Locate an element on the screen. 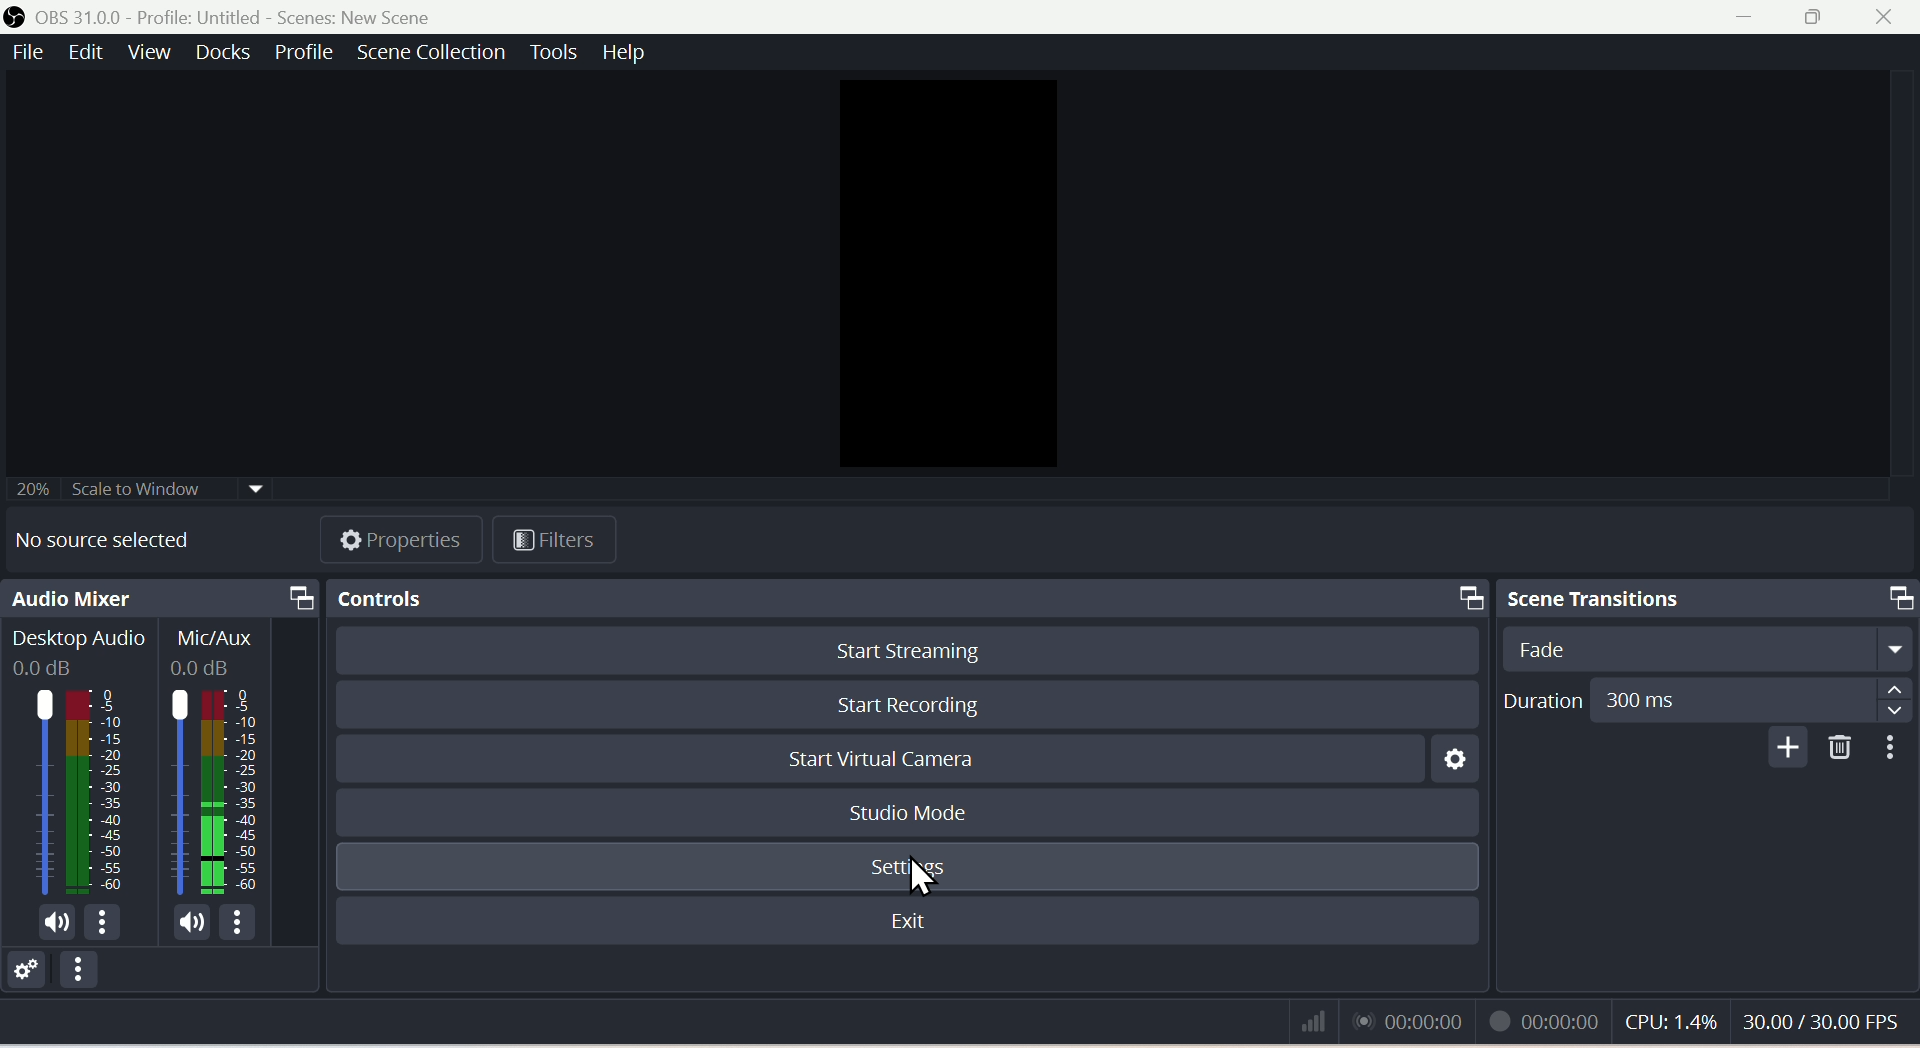 This screenshot has height=1048, width=1920. Properties is located at coordinates (401, 539).